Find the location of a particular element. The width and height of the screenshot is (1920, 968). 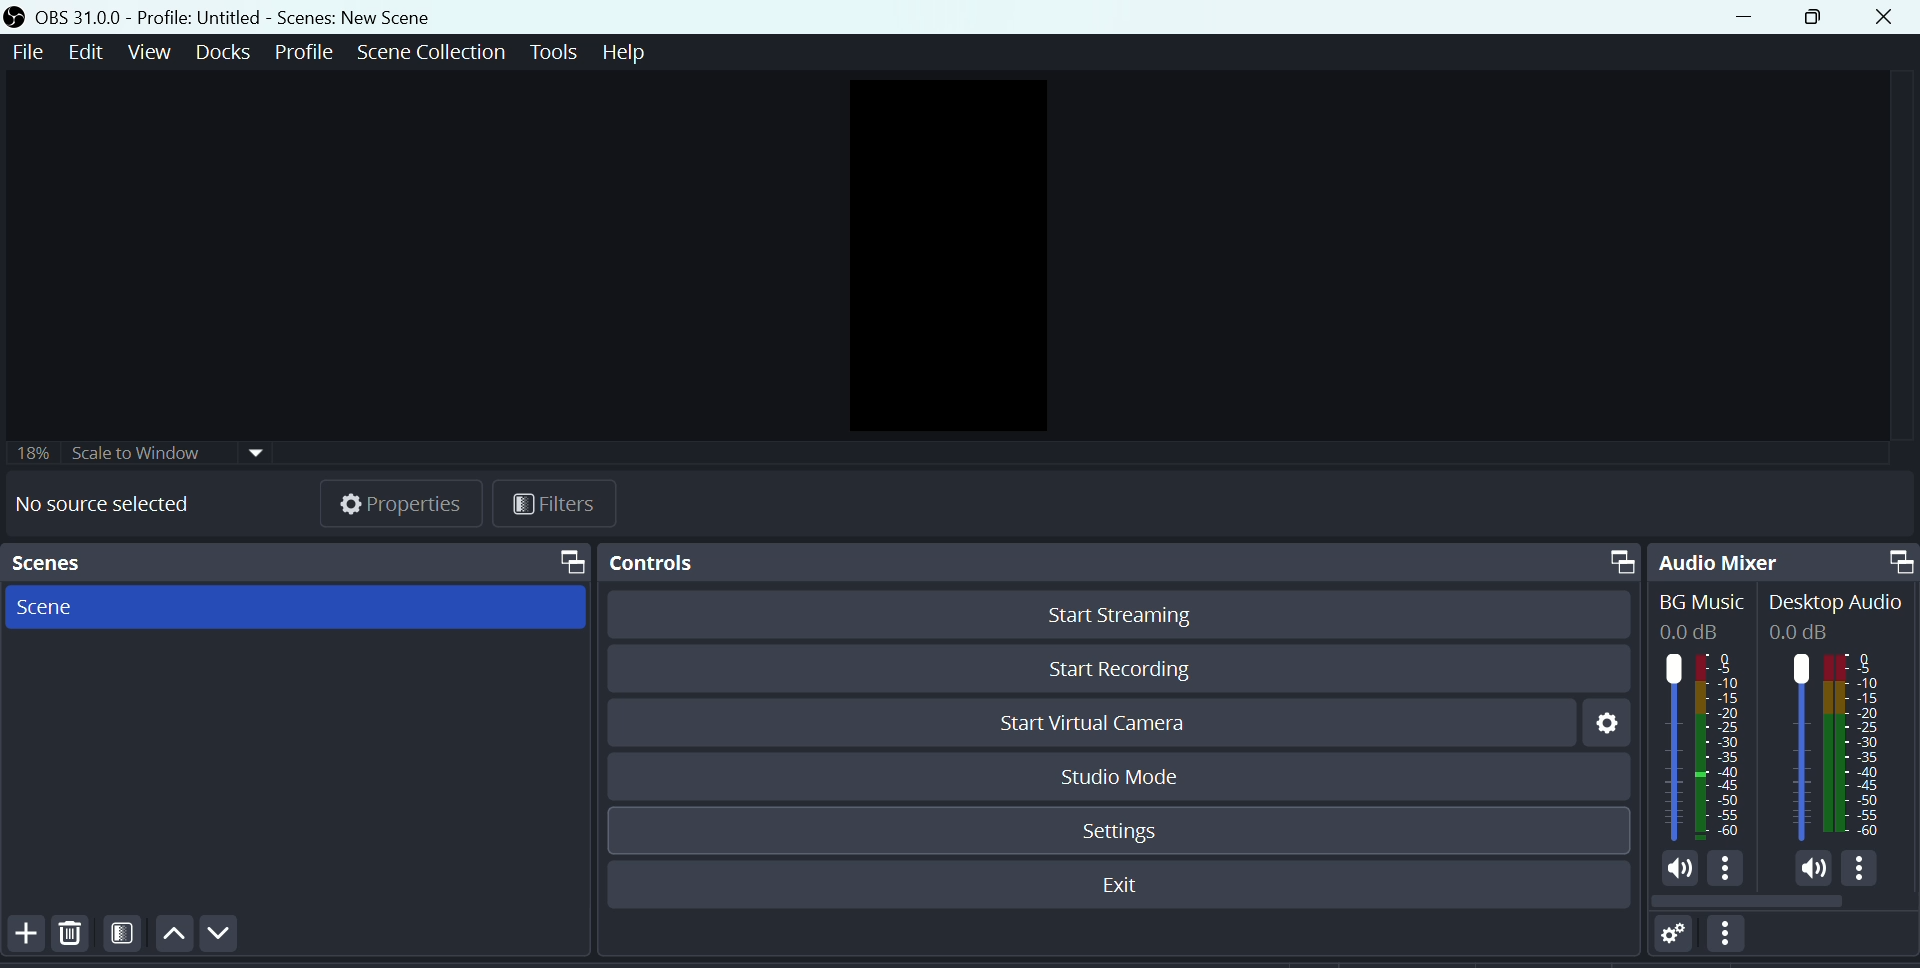

Settings is located at coordinates (1597, 726).